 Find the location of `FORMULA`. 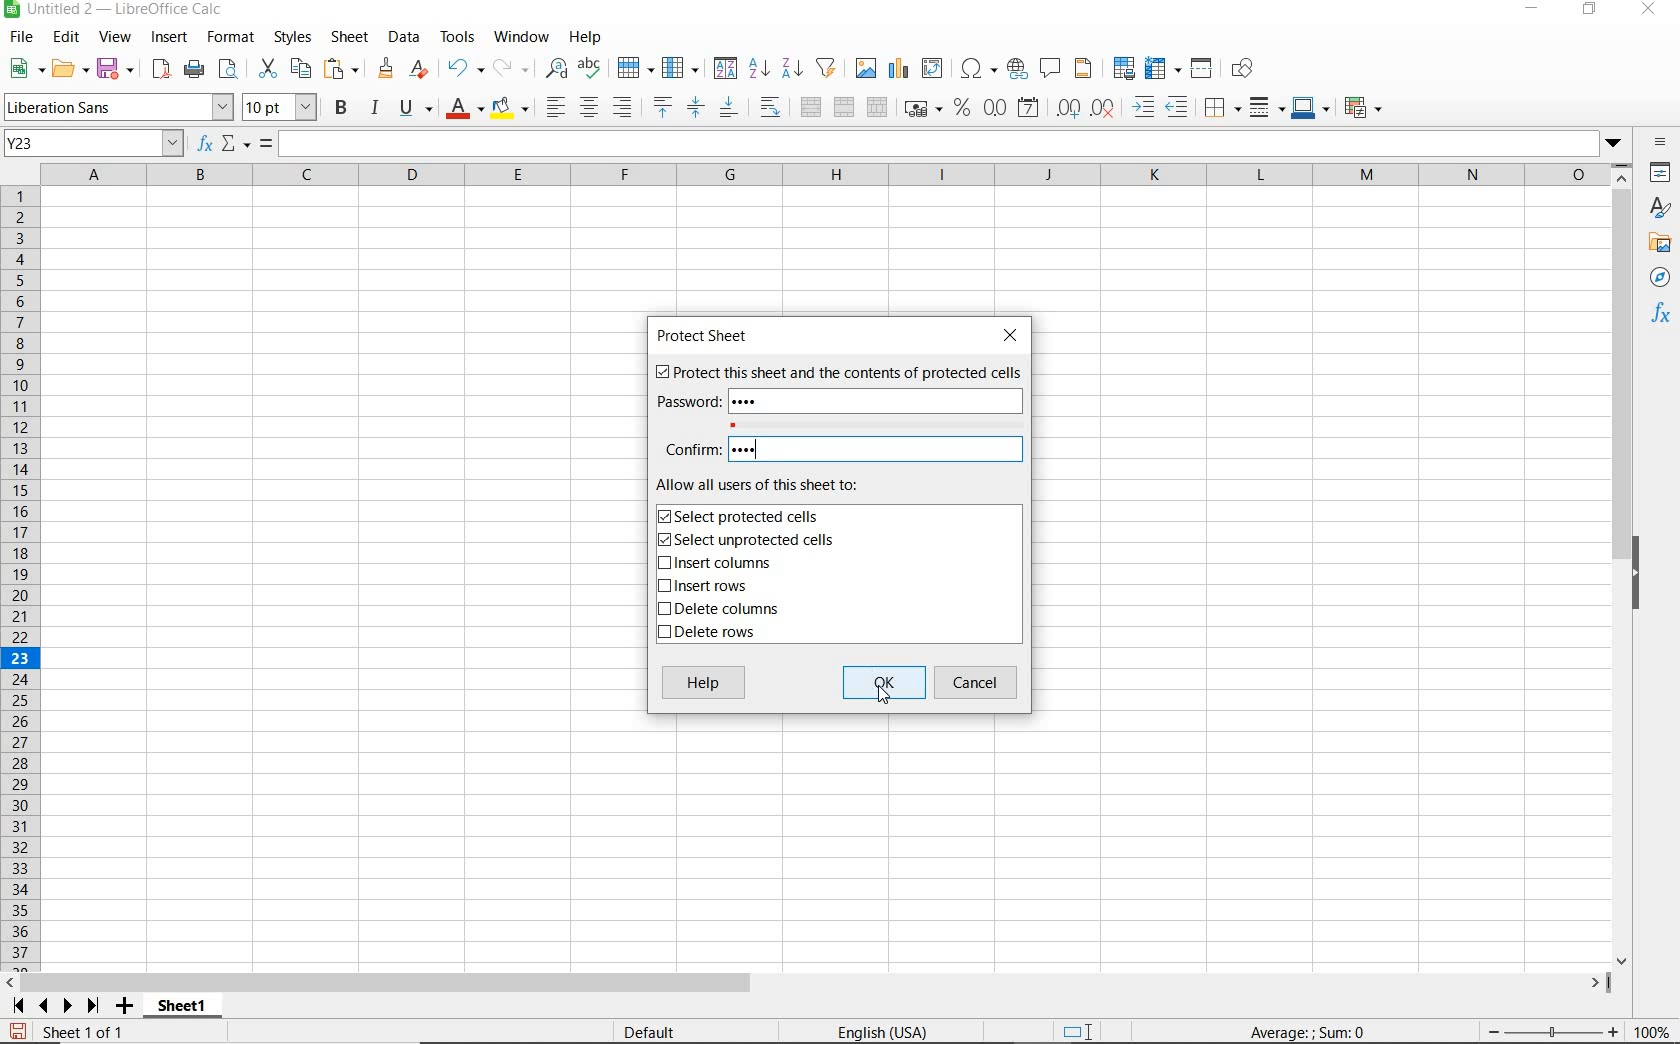

FORMULA is located at coordinates (267, 144).